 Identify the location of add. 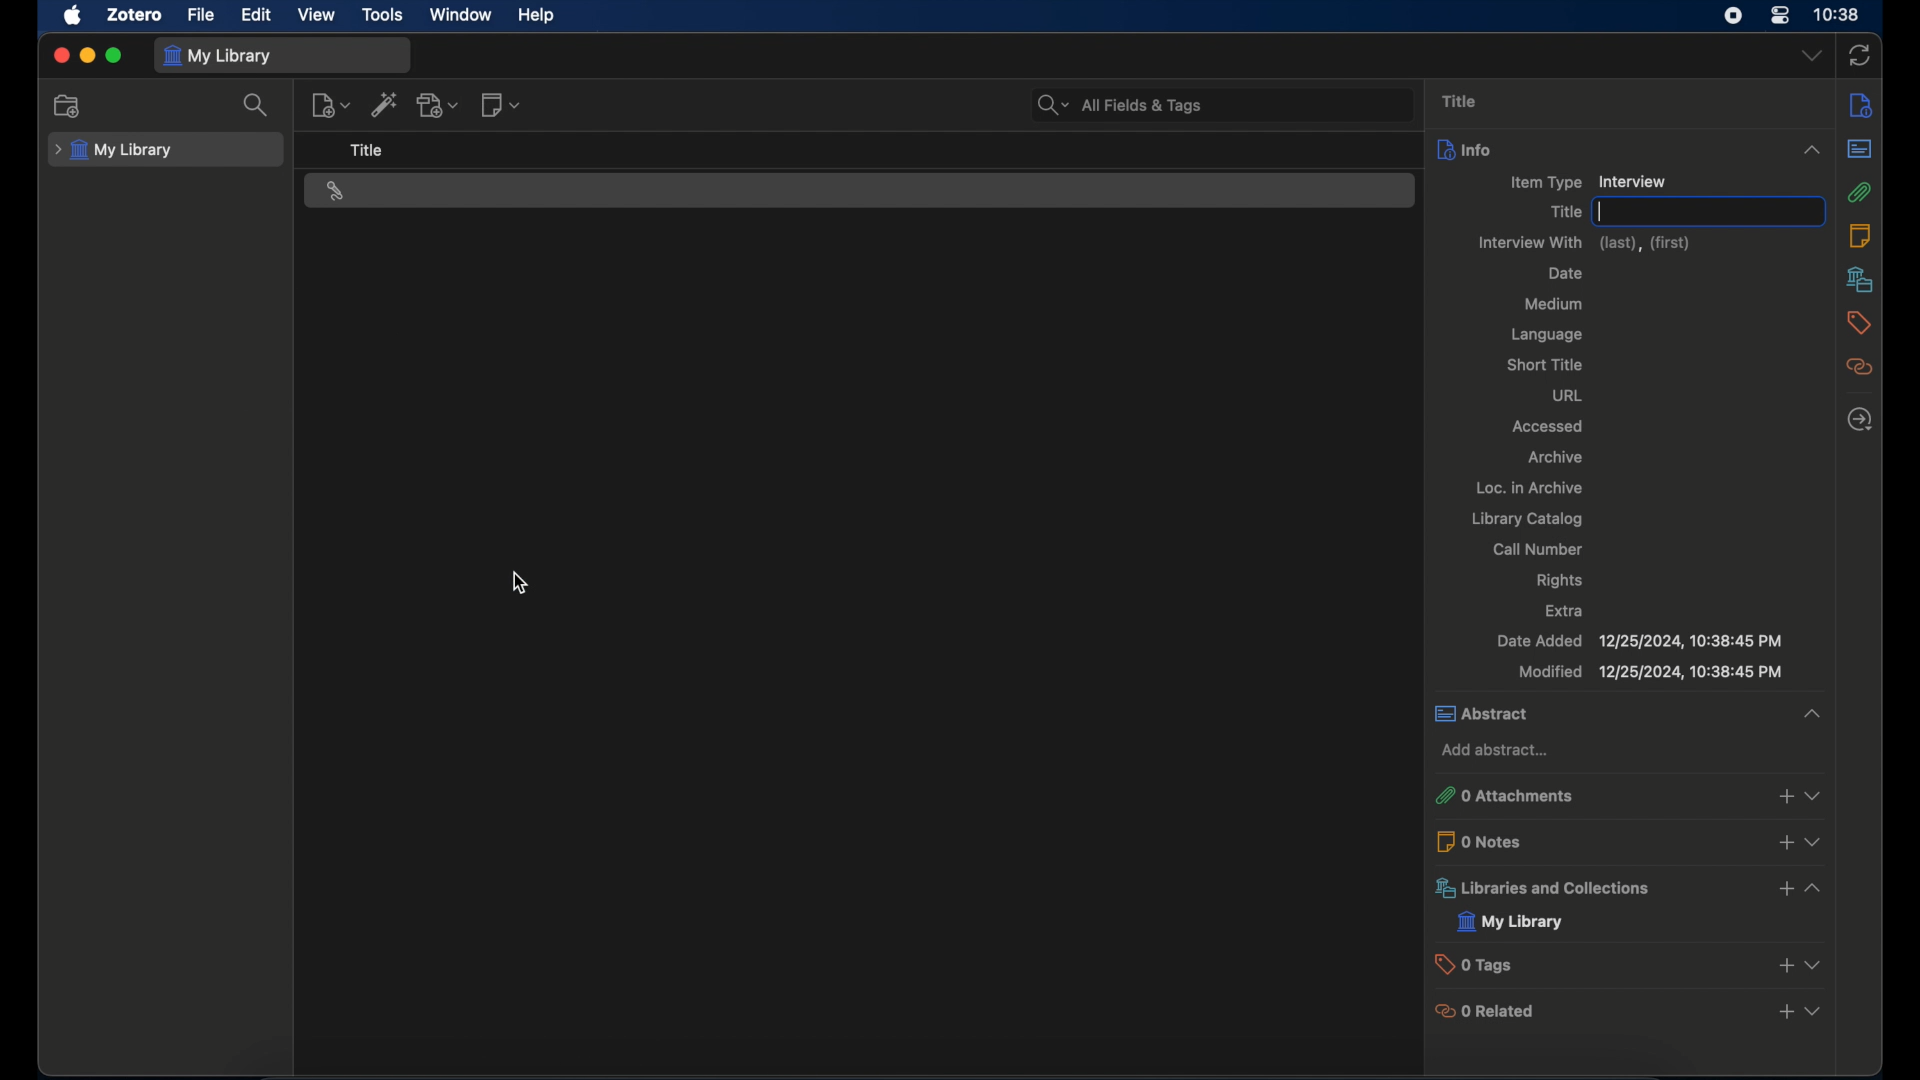
(1783, 796).